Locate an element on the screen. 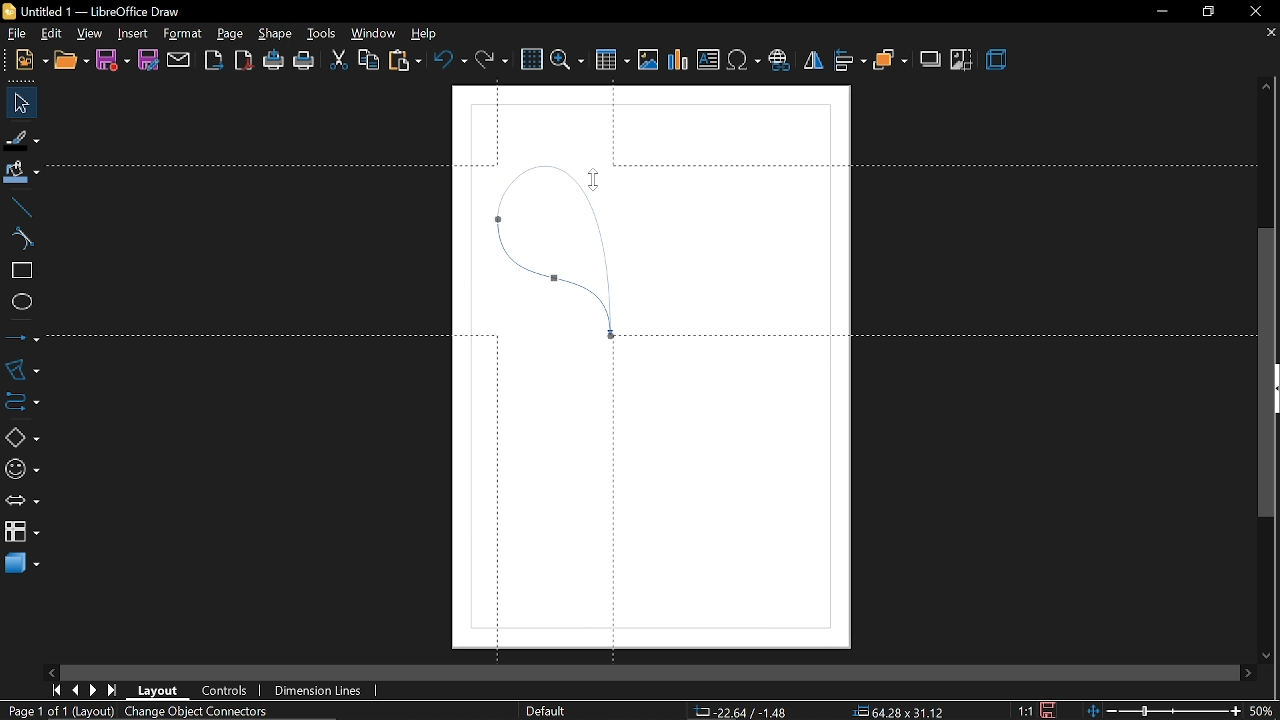  cut  is located at coordinates (337, 62).